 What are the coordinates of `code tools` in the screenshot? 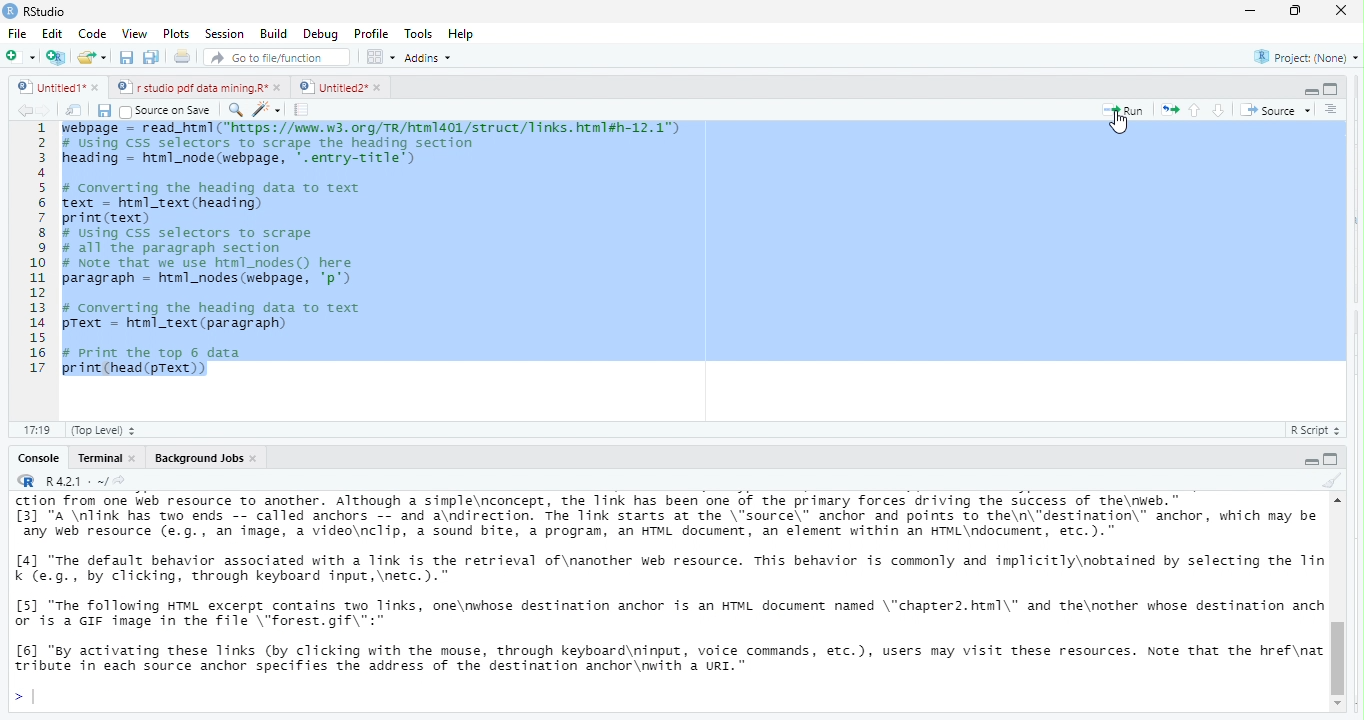 It's located at (267, 109).